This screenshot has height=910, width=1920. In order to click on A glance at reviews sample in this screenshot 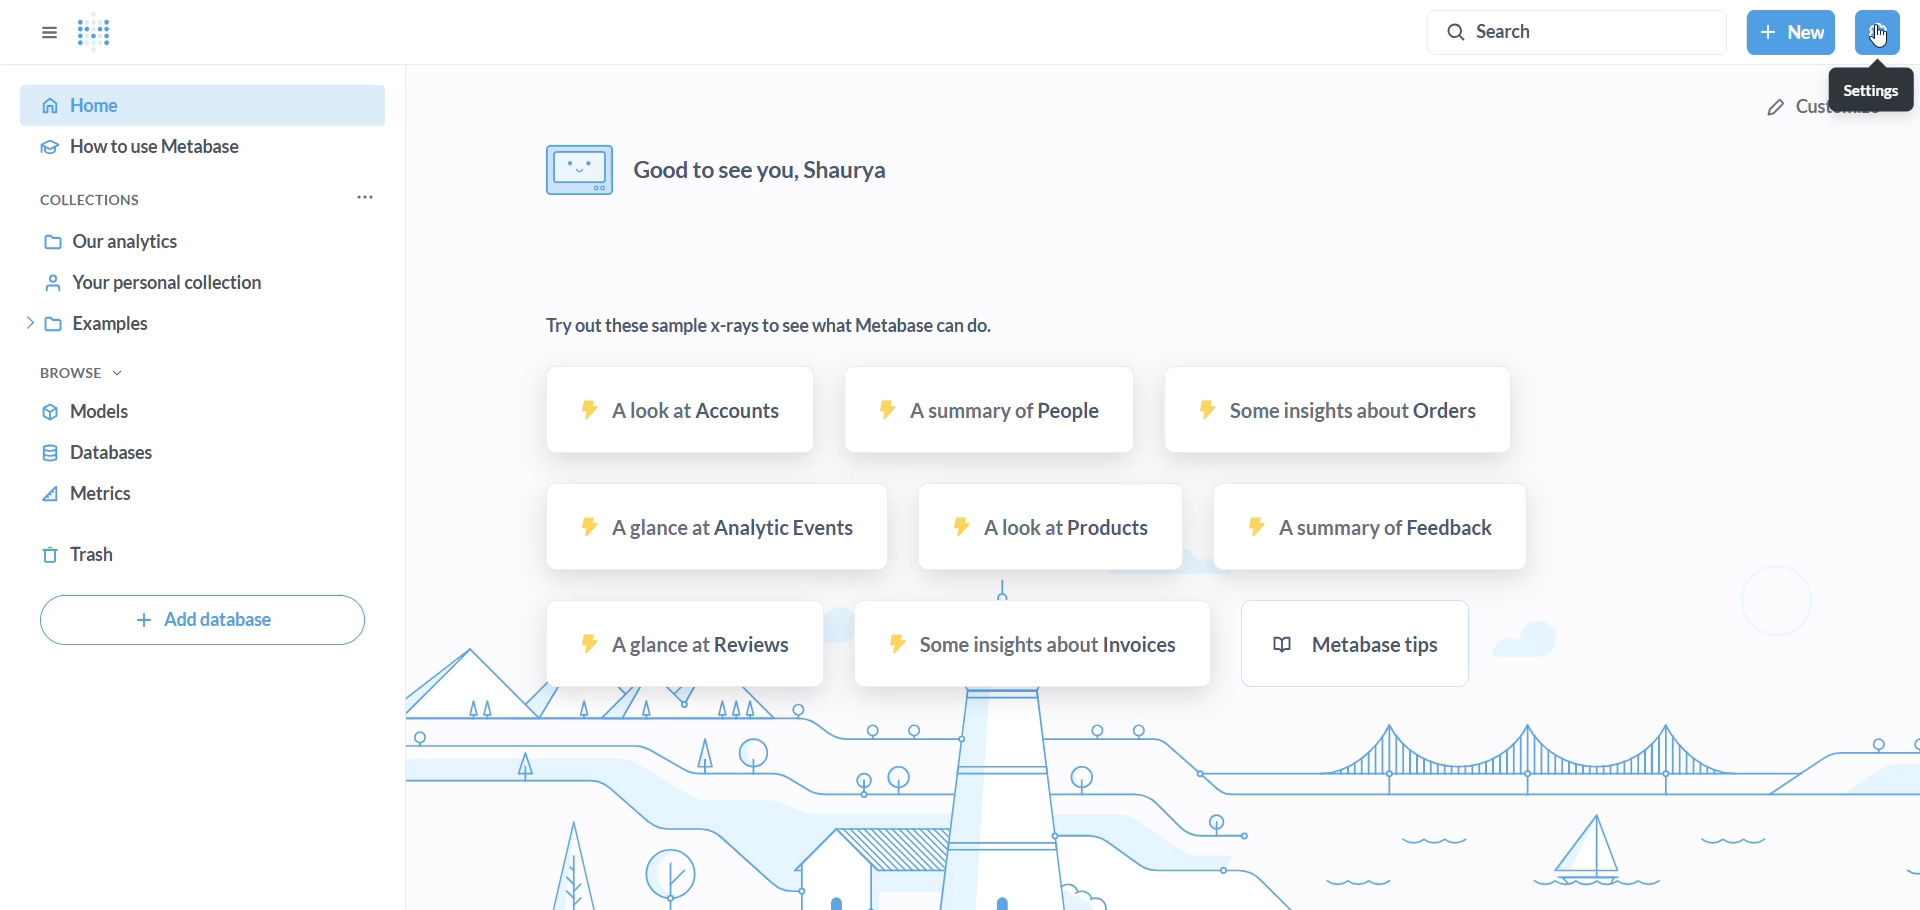, I will do `click(683, 643)`.